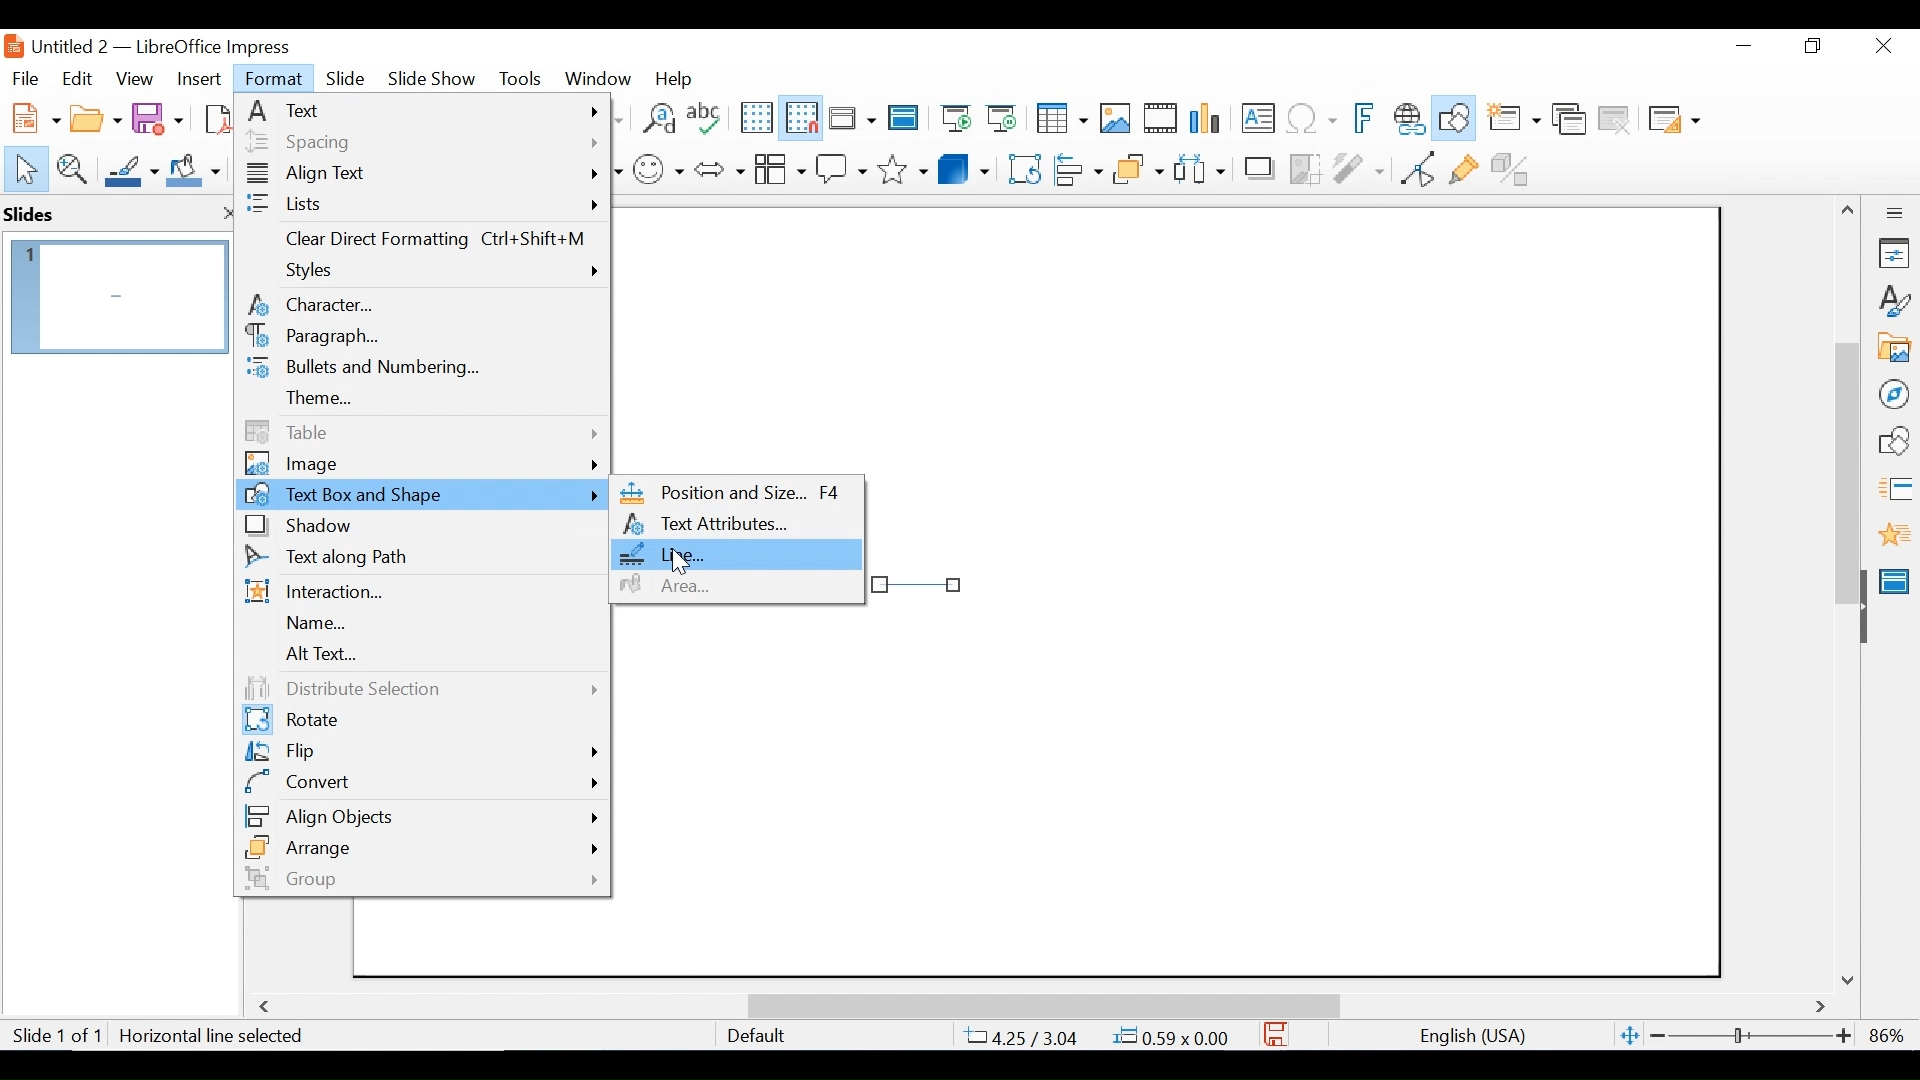 The height and width of the screenshot is (1080, 1920). I want to click on Save, so click(160, 117).